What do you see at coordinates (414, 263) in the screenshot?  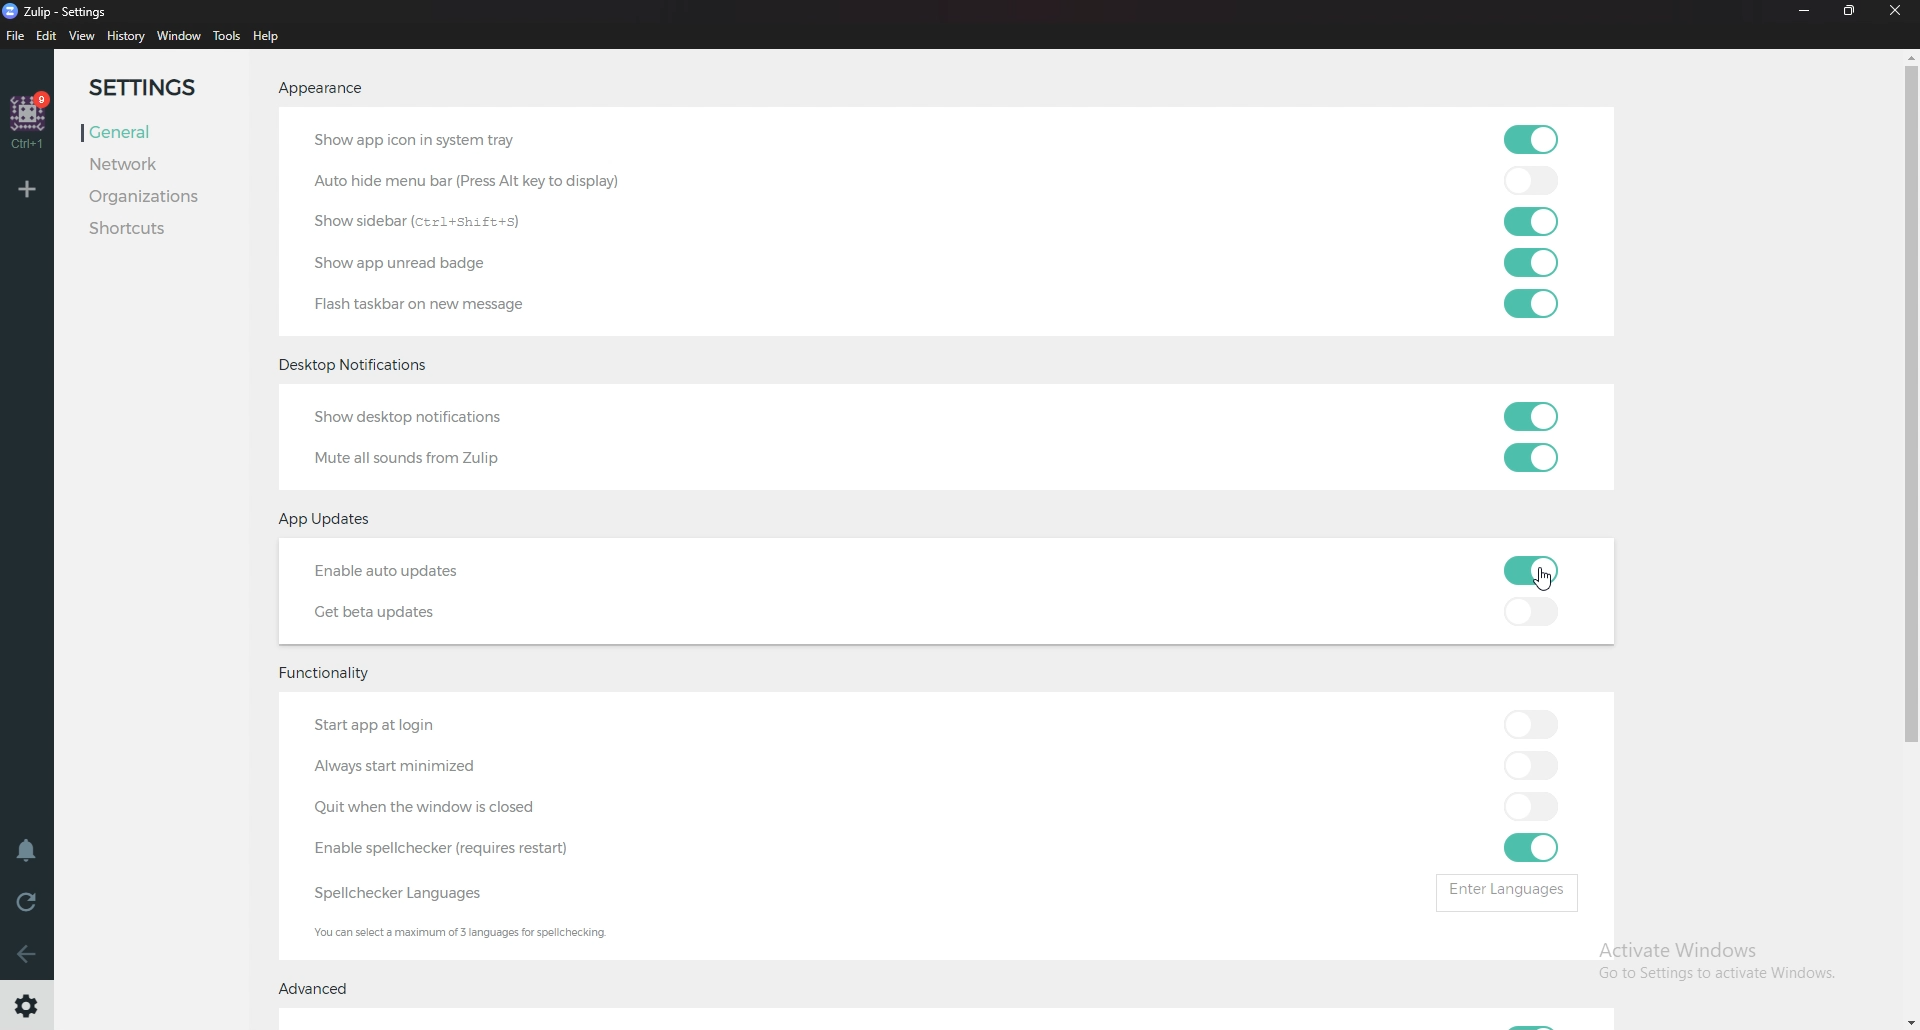 I see `show app unread badge` at bounding box center [414, 263].